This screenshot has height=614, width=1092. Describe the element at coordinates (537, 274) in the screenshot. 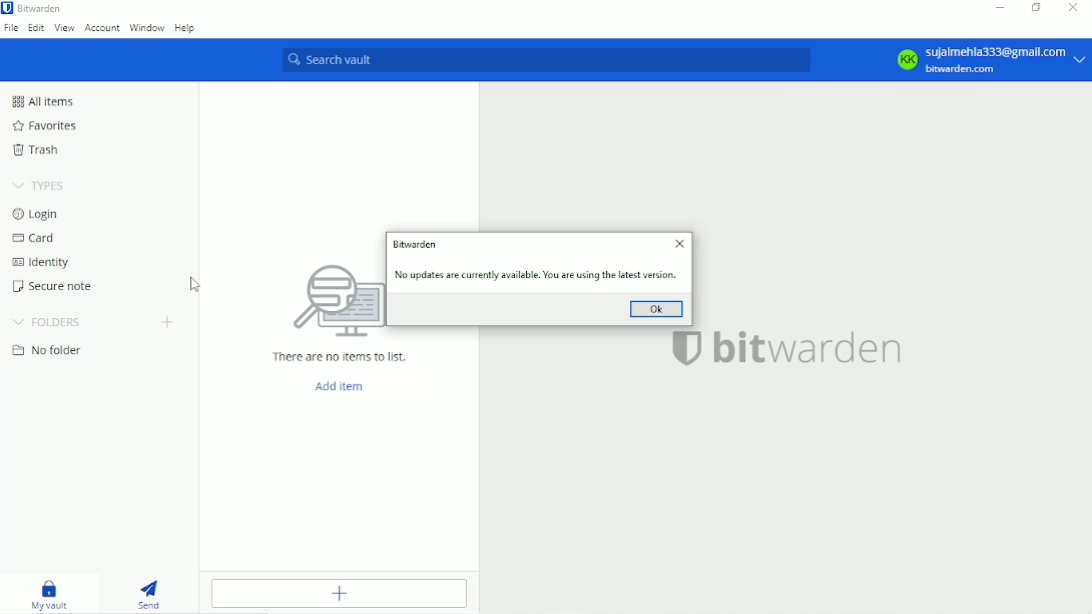

I see `No updates are currently available. You are using the latest version.` at that location.